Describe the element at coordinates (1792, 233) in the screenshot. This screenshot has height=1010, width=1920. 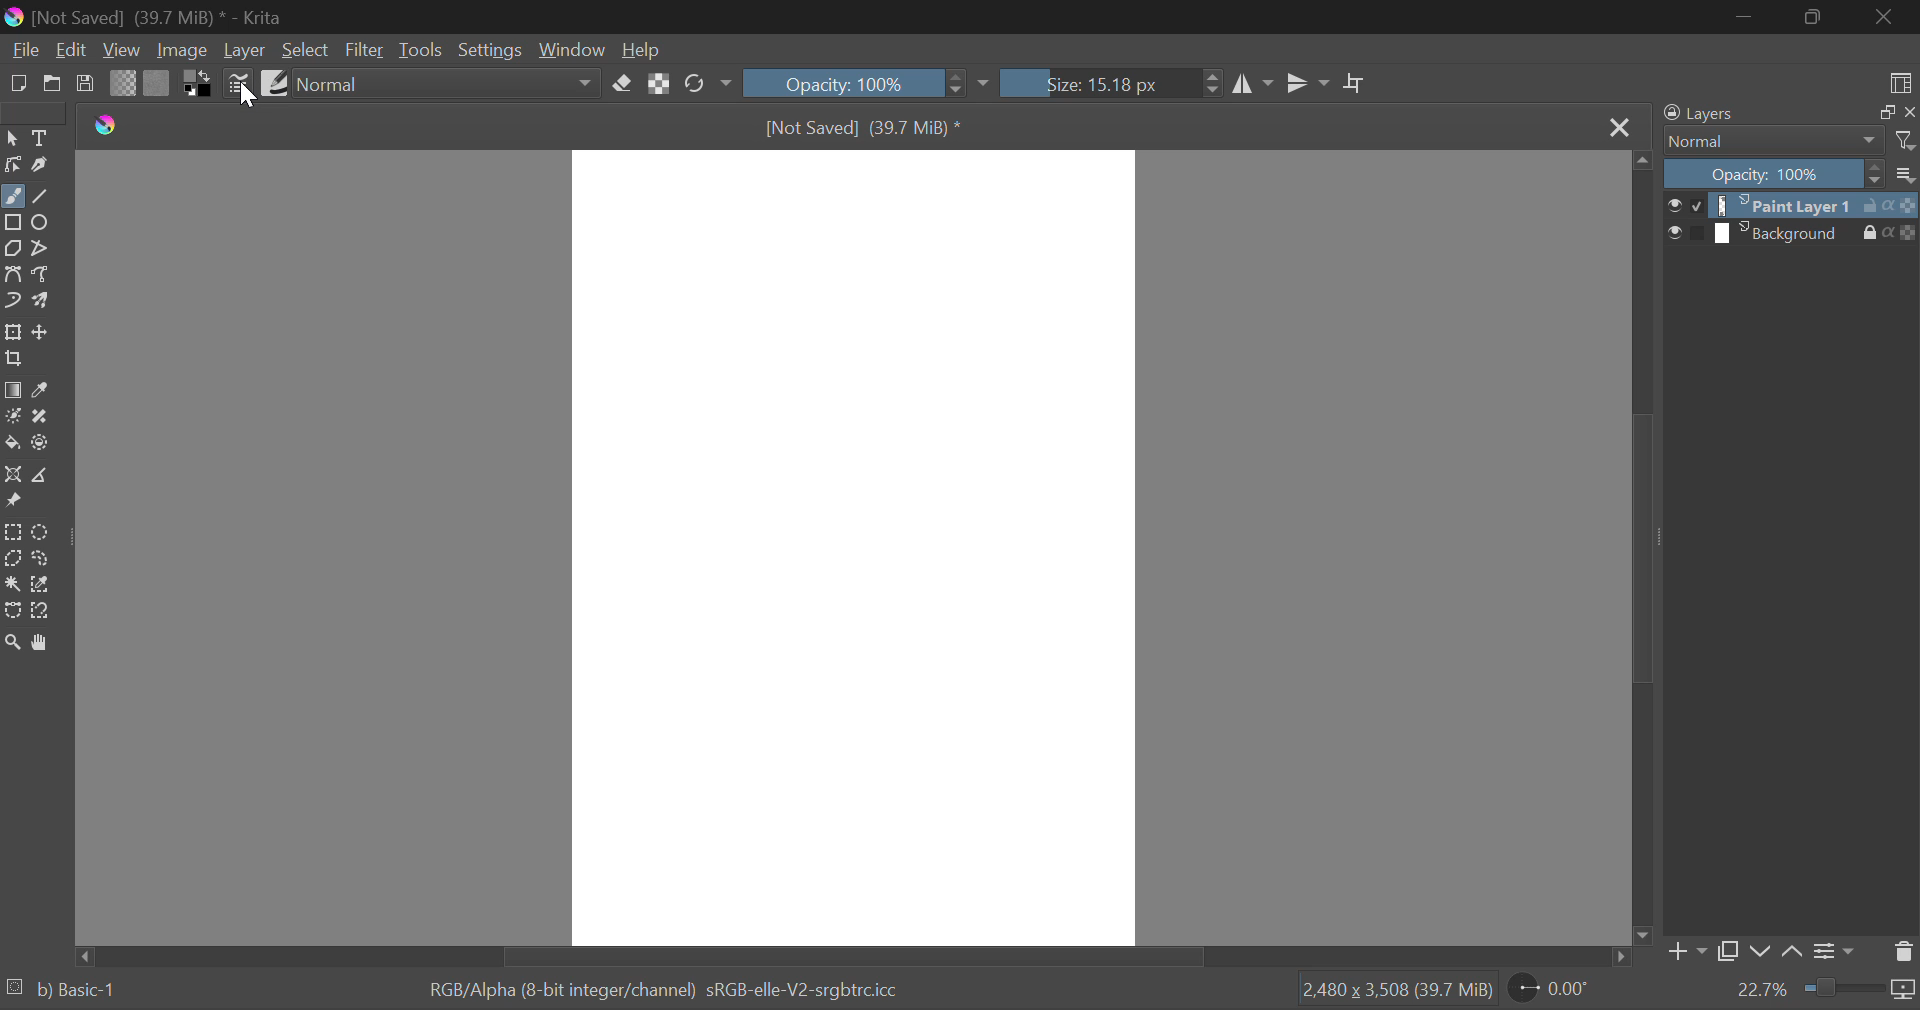
I see `Background` at that location.